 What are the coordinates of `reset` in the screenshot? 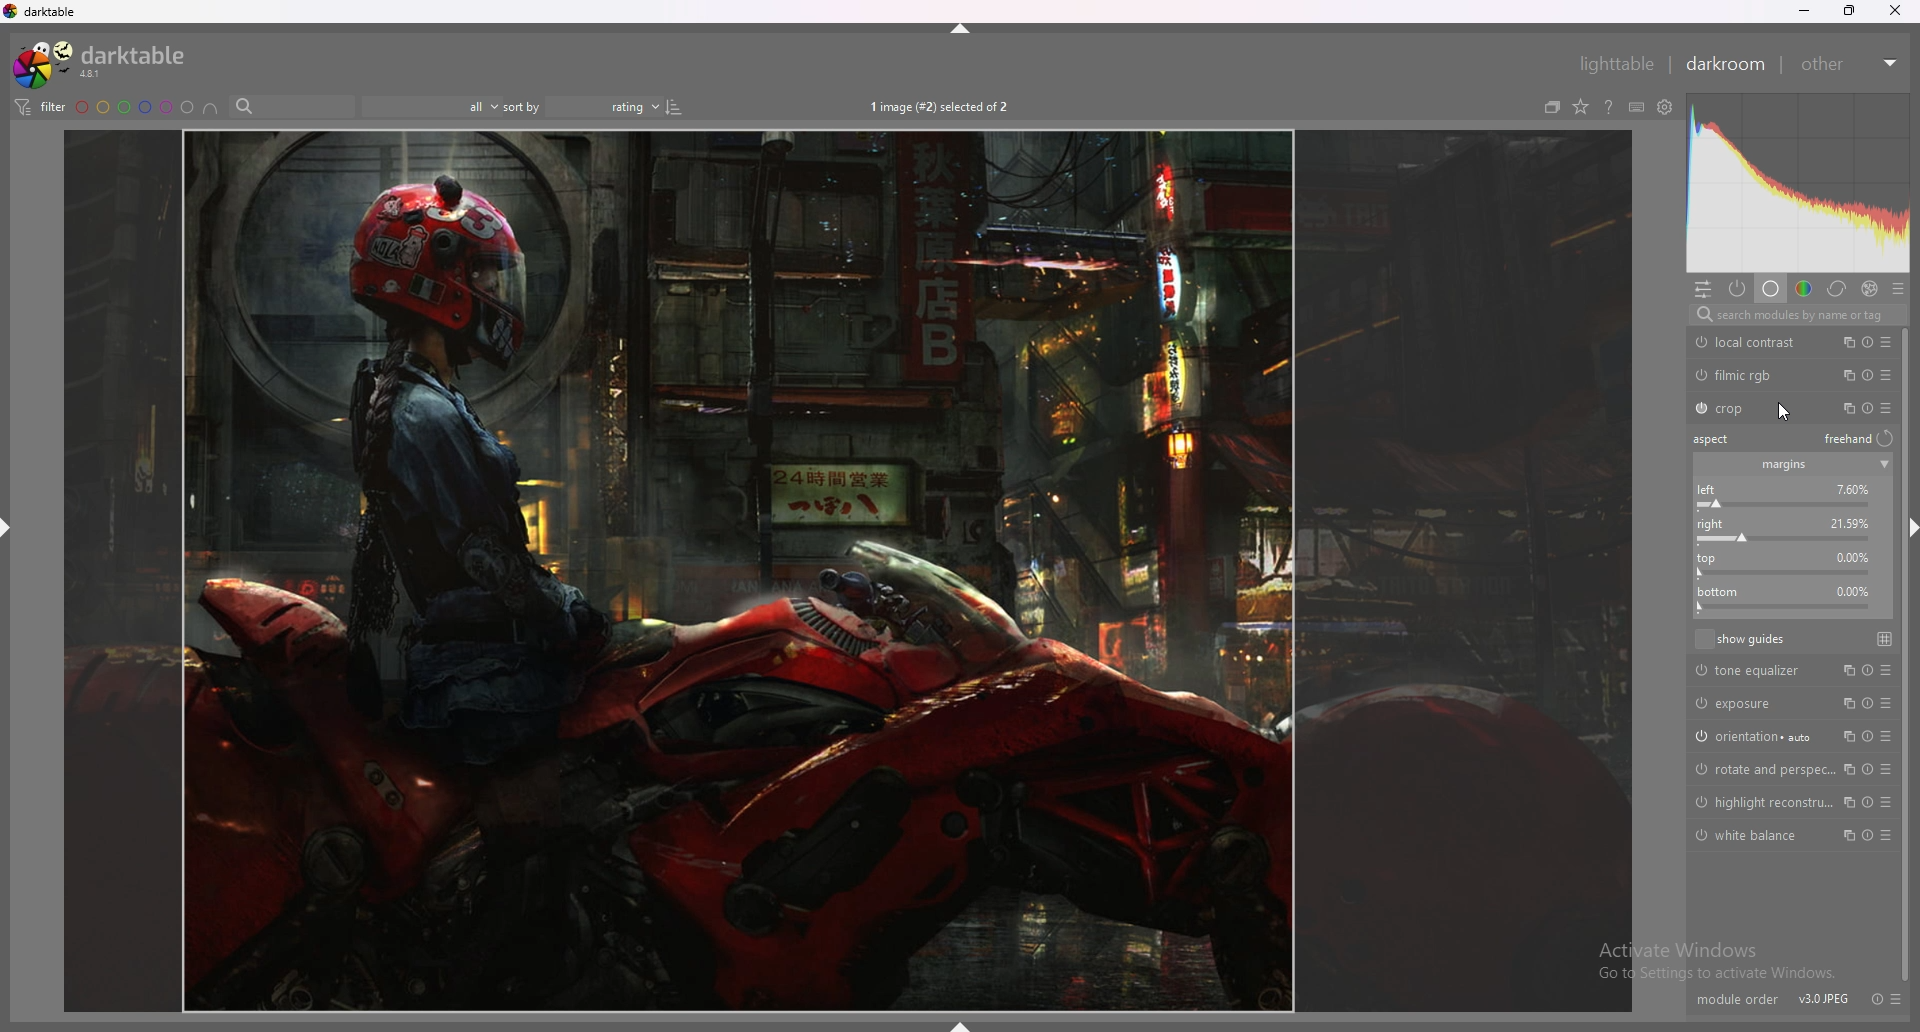 It's located at (1866, 769).